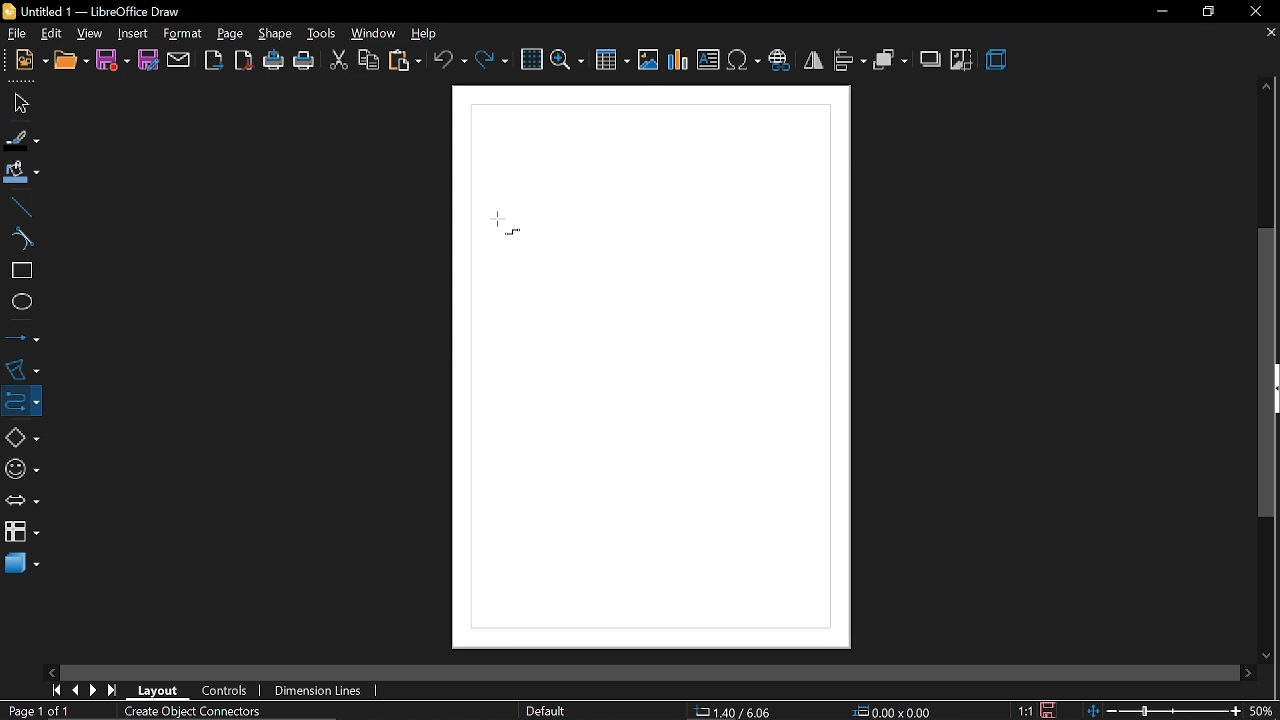 The height and width of the screenshot is (720, 1280). What do you see at coordinates (51, 671) in the screenshot?
I see `move left` at bounding box center [51, 671].